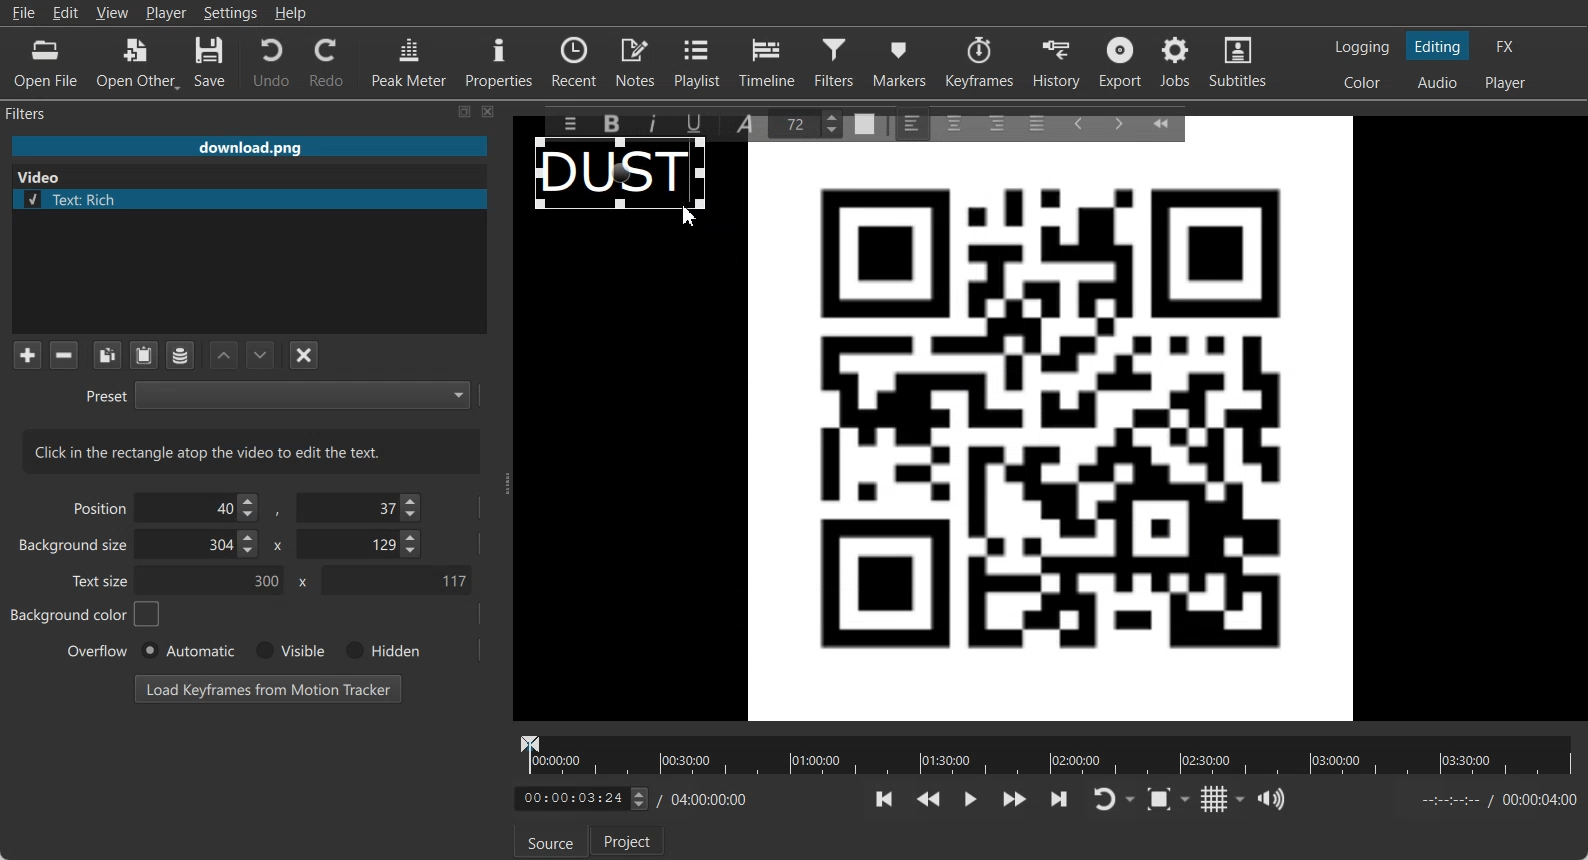  What do you see at coordinates (305, 355) in the screenshot?
I see `Deselect the filter` at bounding box center [305, 355].